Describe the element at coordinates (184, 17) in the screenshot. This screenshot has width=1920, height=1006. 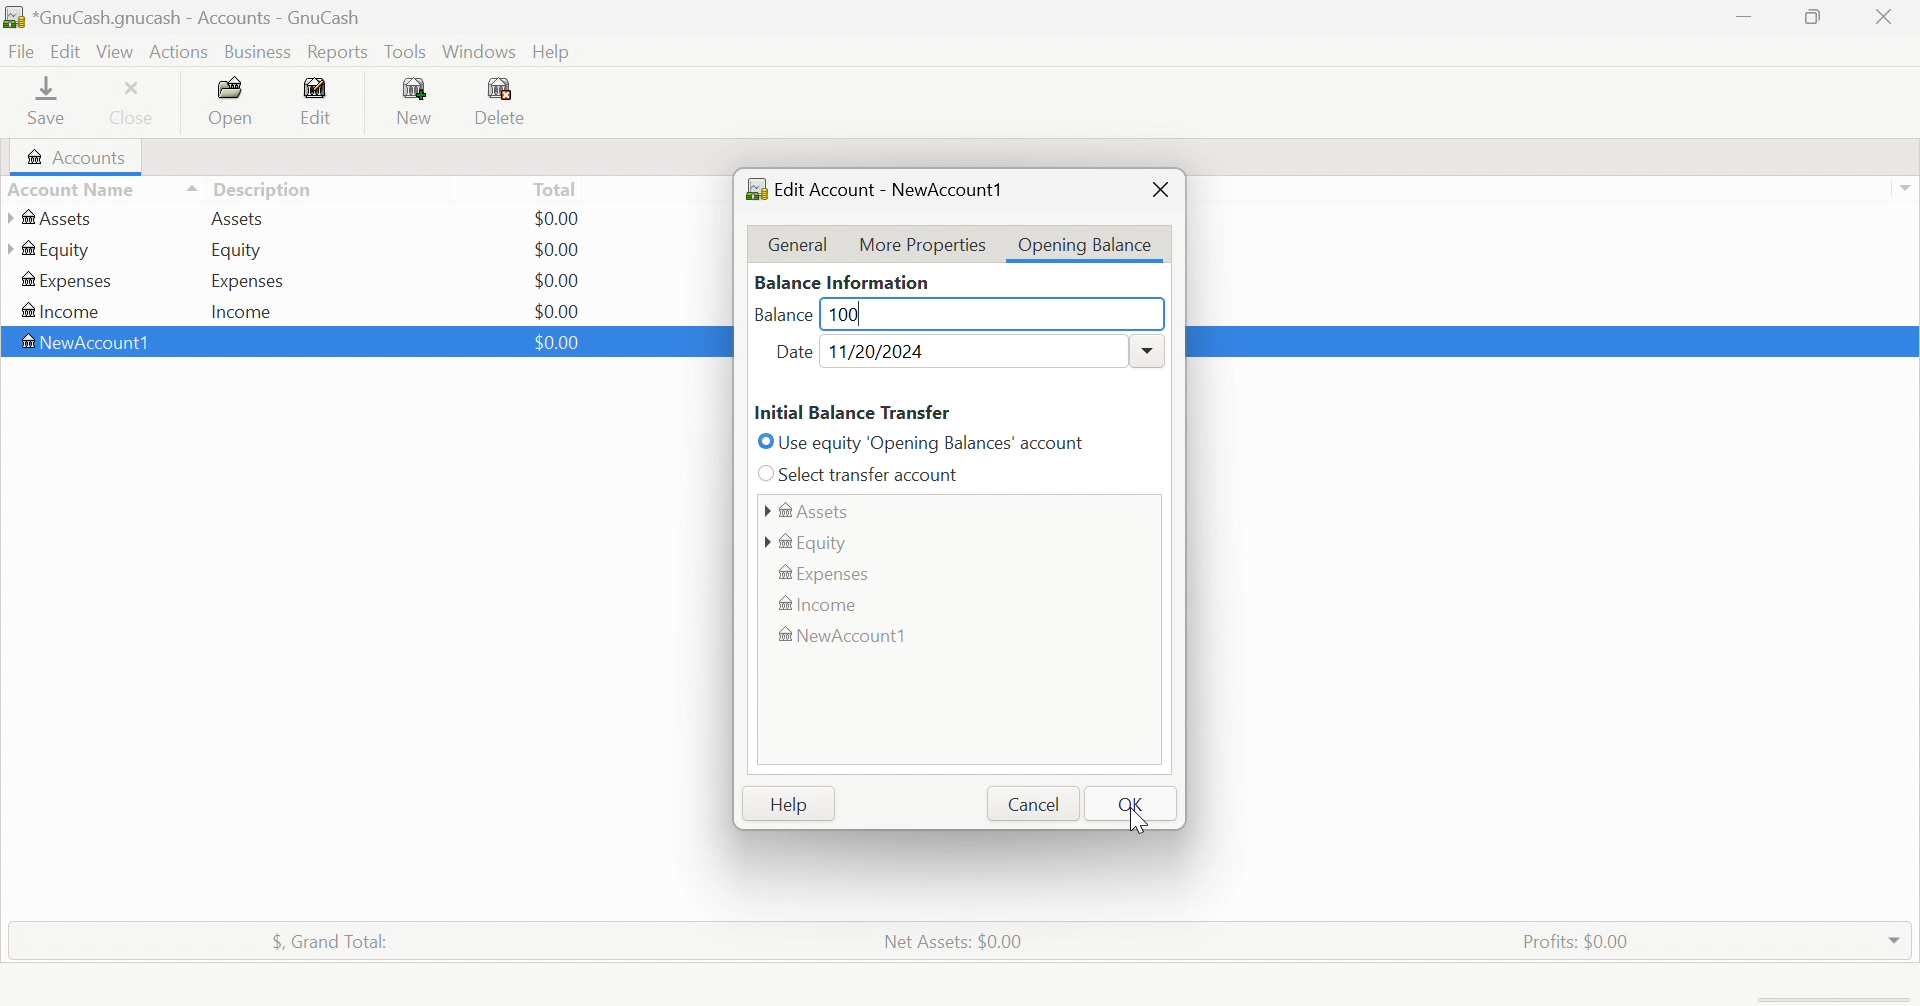
I see `*GnuCash.gnucash - Accounts - GnuCash` at that location.